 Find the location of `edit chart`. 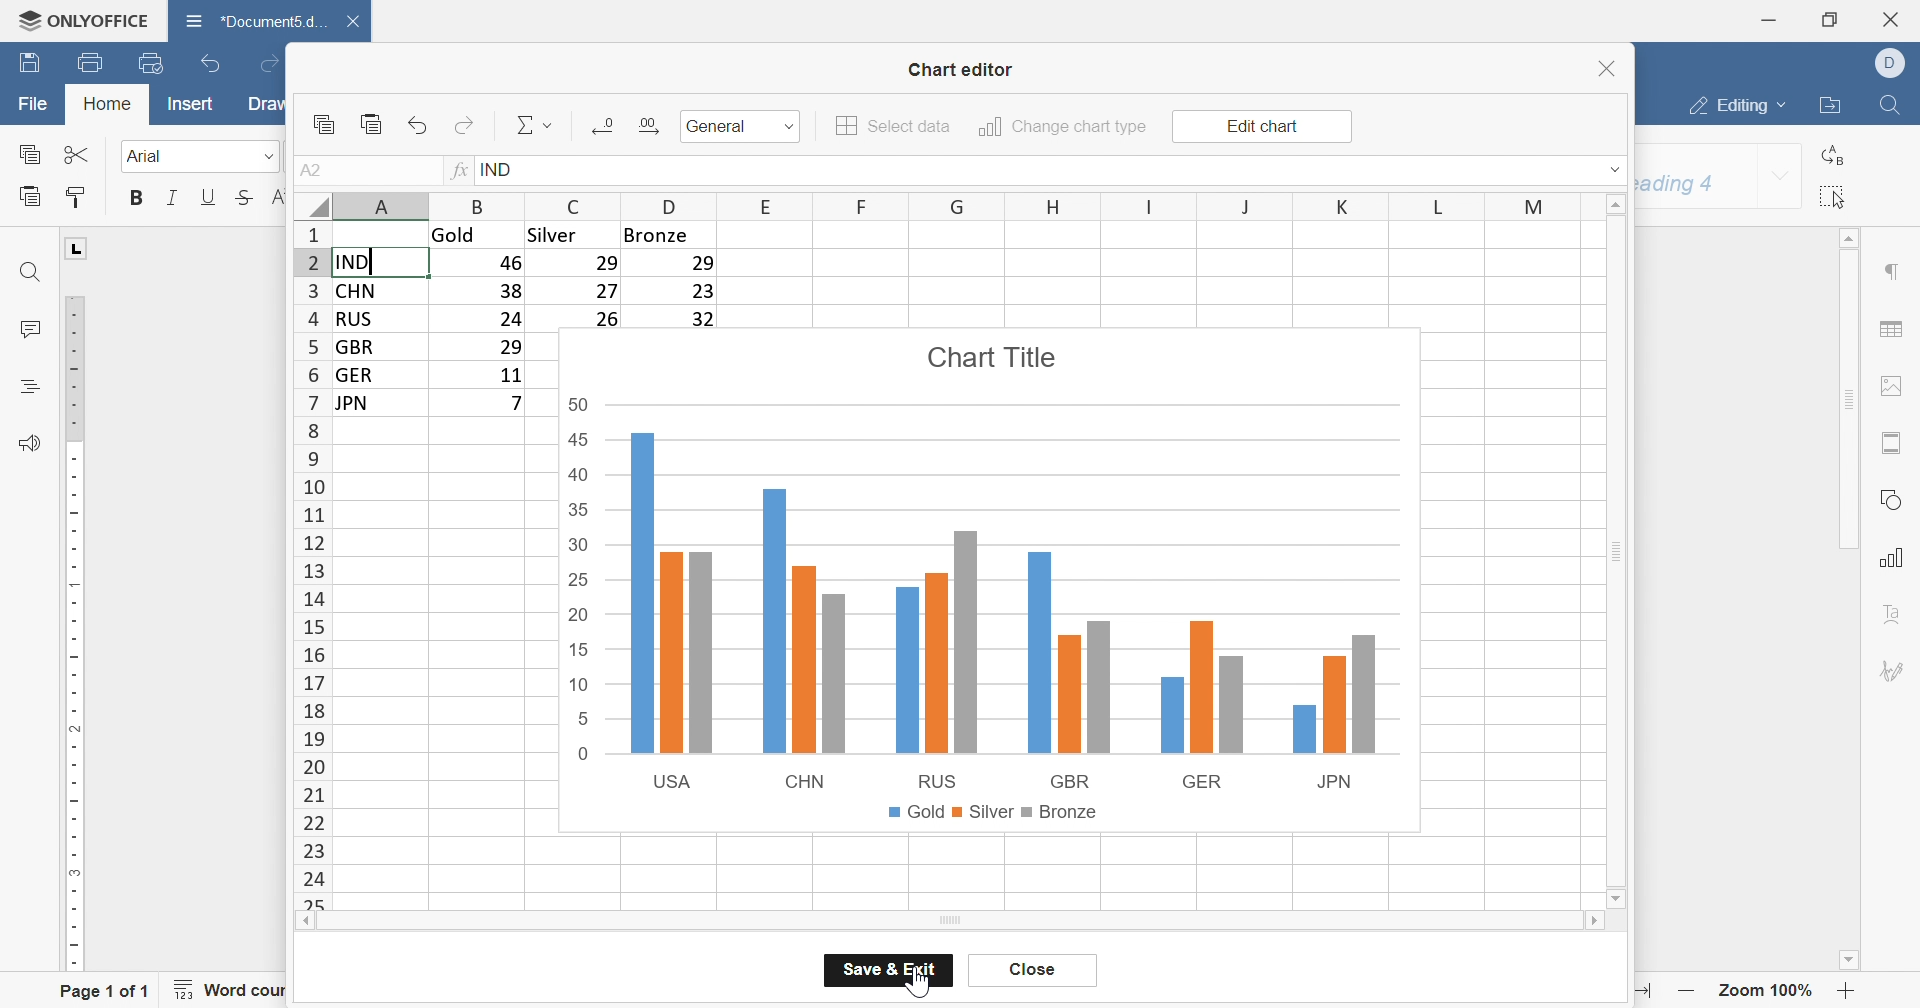

edit chart is located at coordinates (1260, 127).